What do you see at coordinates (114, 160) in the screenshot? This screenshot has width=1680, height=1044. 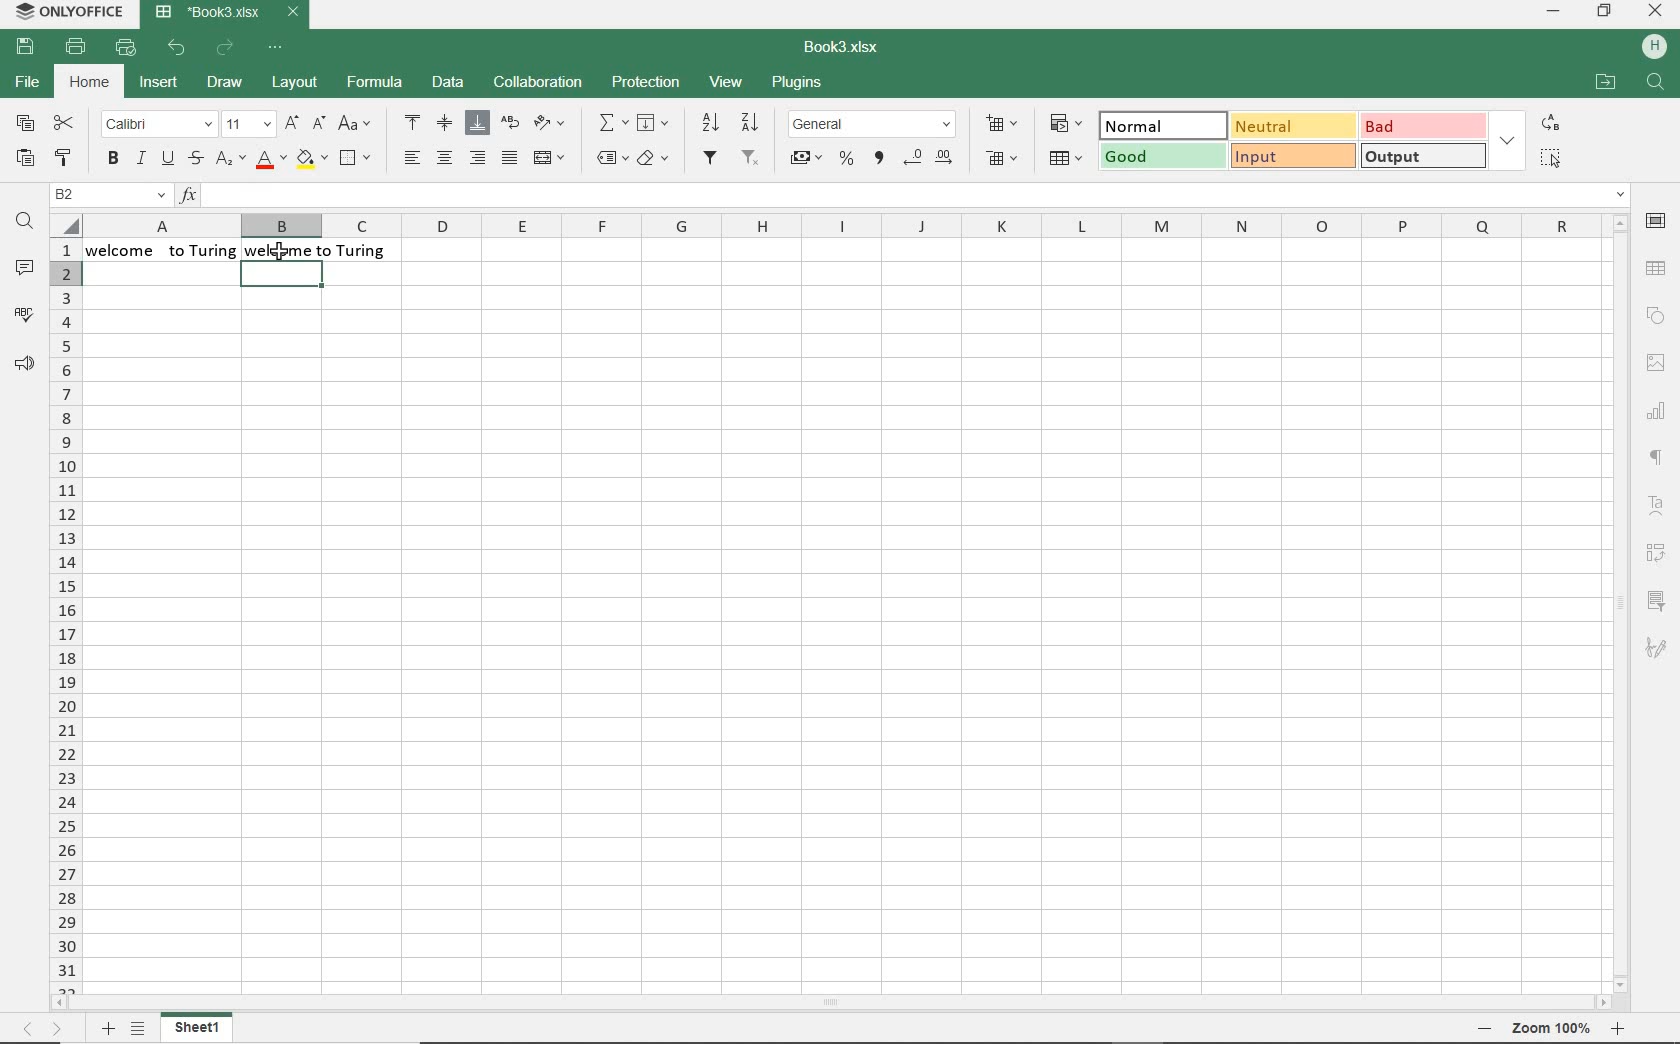 I see `bold` at bounding box center [114, 160].